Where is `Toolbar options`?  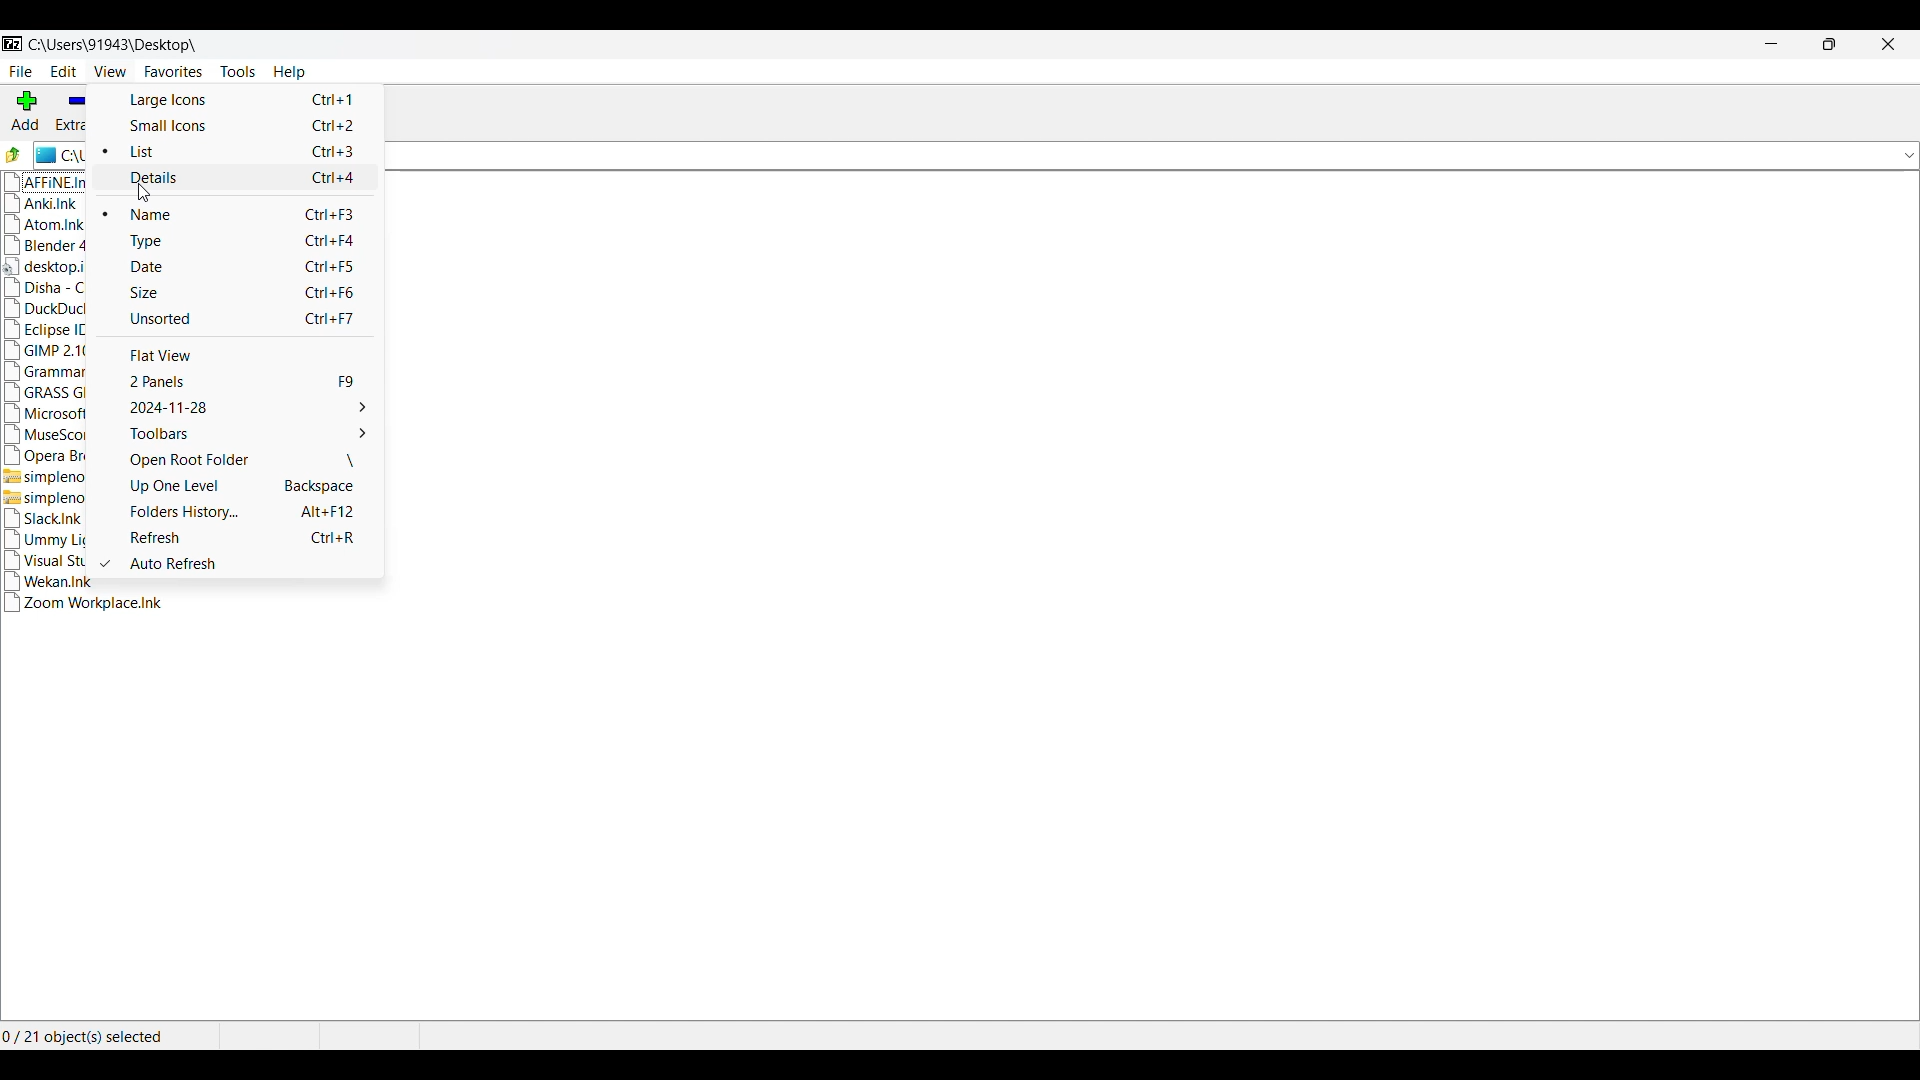
Toolbar options is located at coordinates (248, 433).